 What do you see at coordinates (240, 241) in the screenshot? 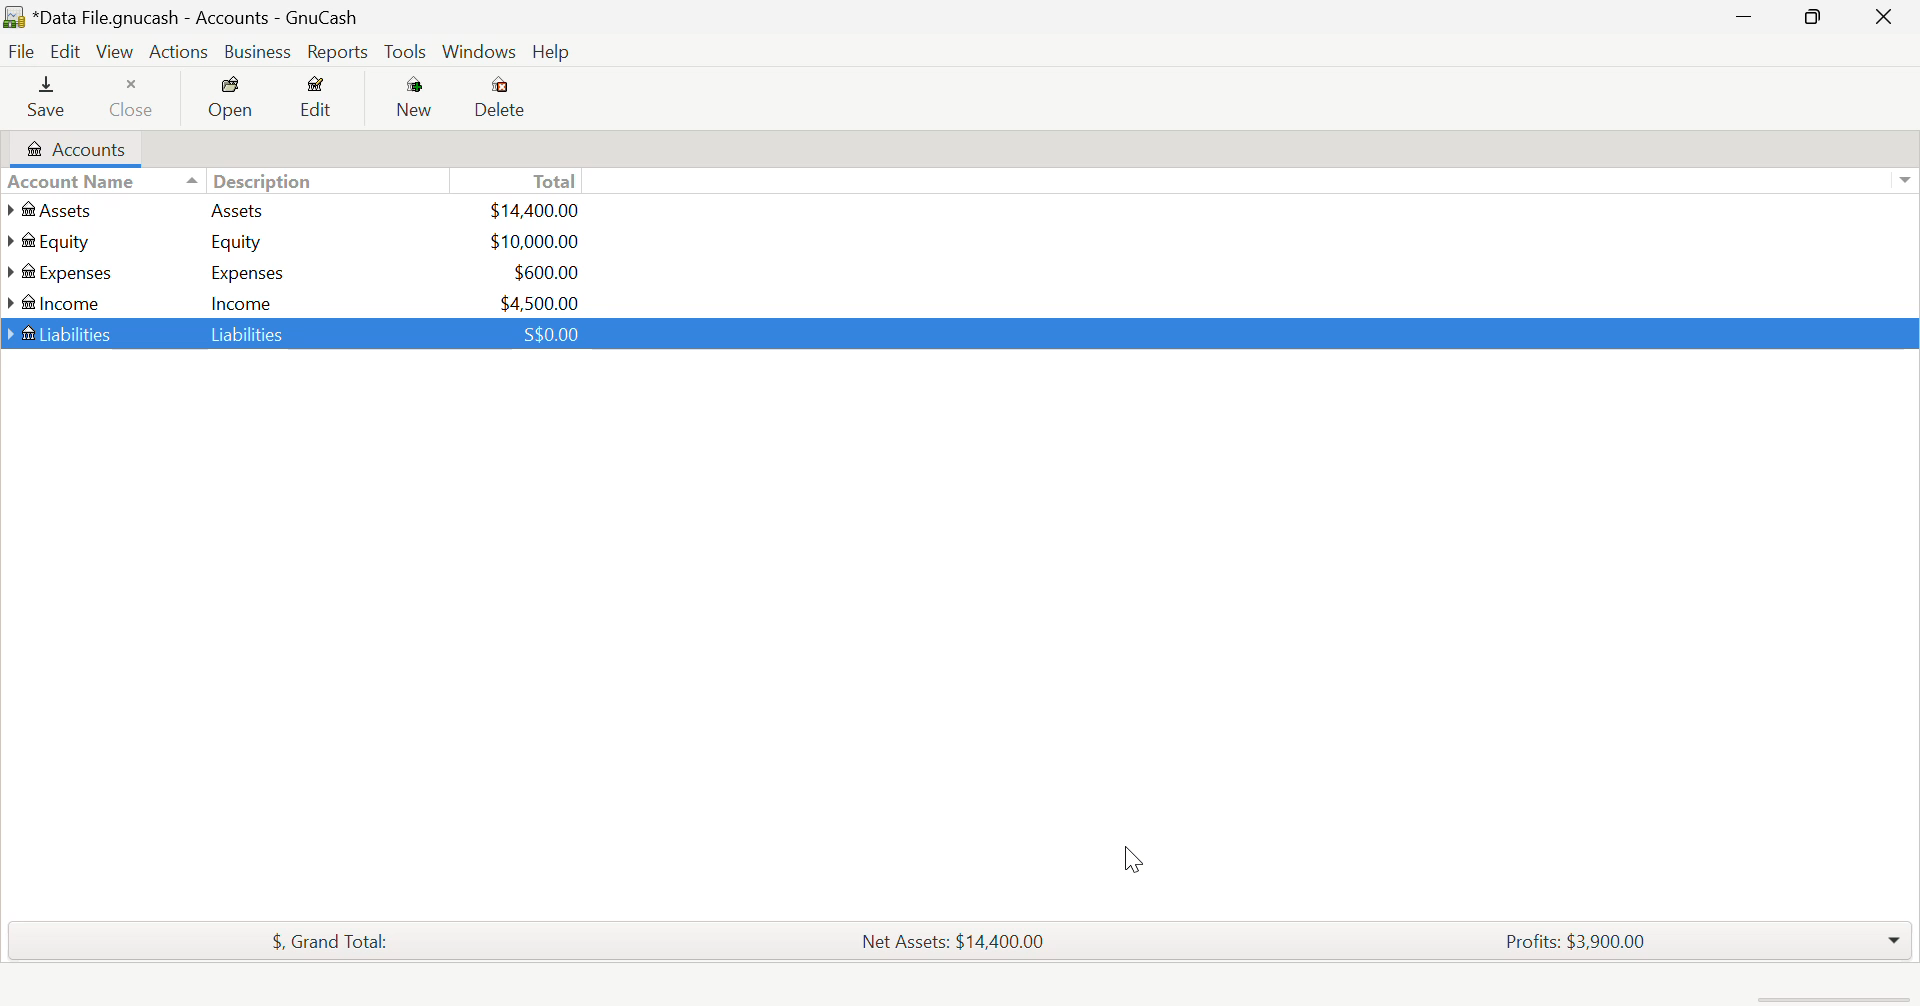
I see `Equity` at bounding box center [240, 241].